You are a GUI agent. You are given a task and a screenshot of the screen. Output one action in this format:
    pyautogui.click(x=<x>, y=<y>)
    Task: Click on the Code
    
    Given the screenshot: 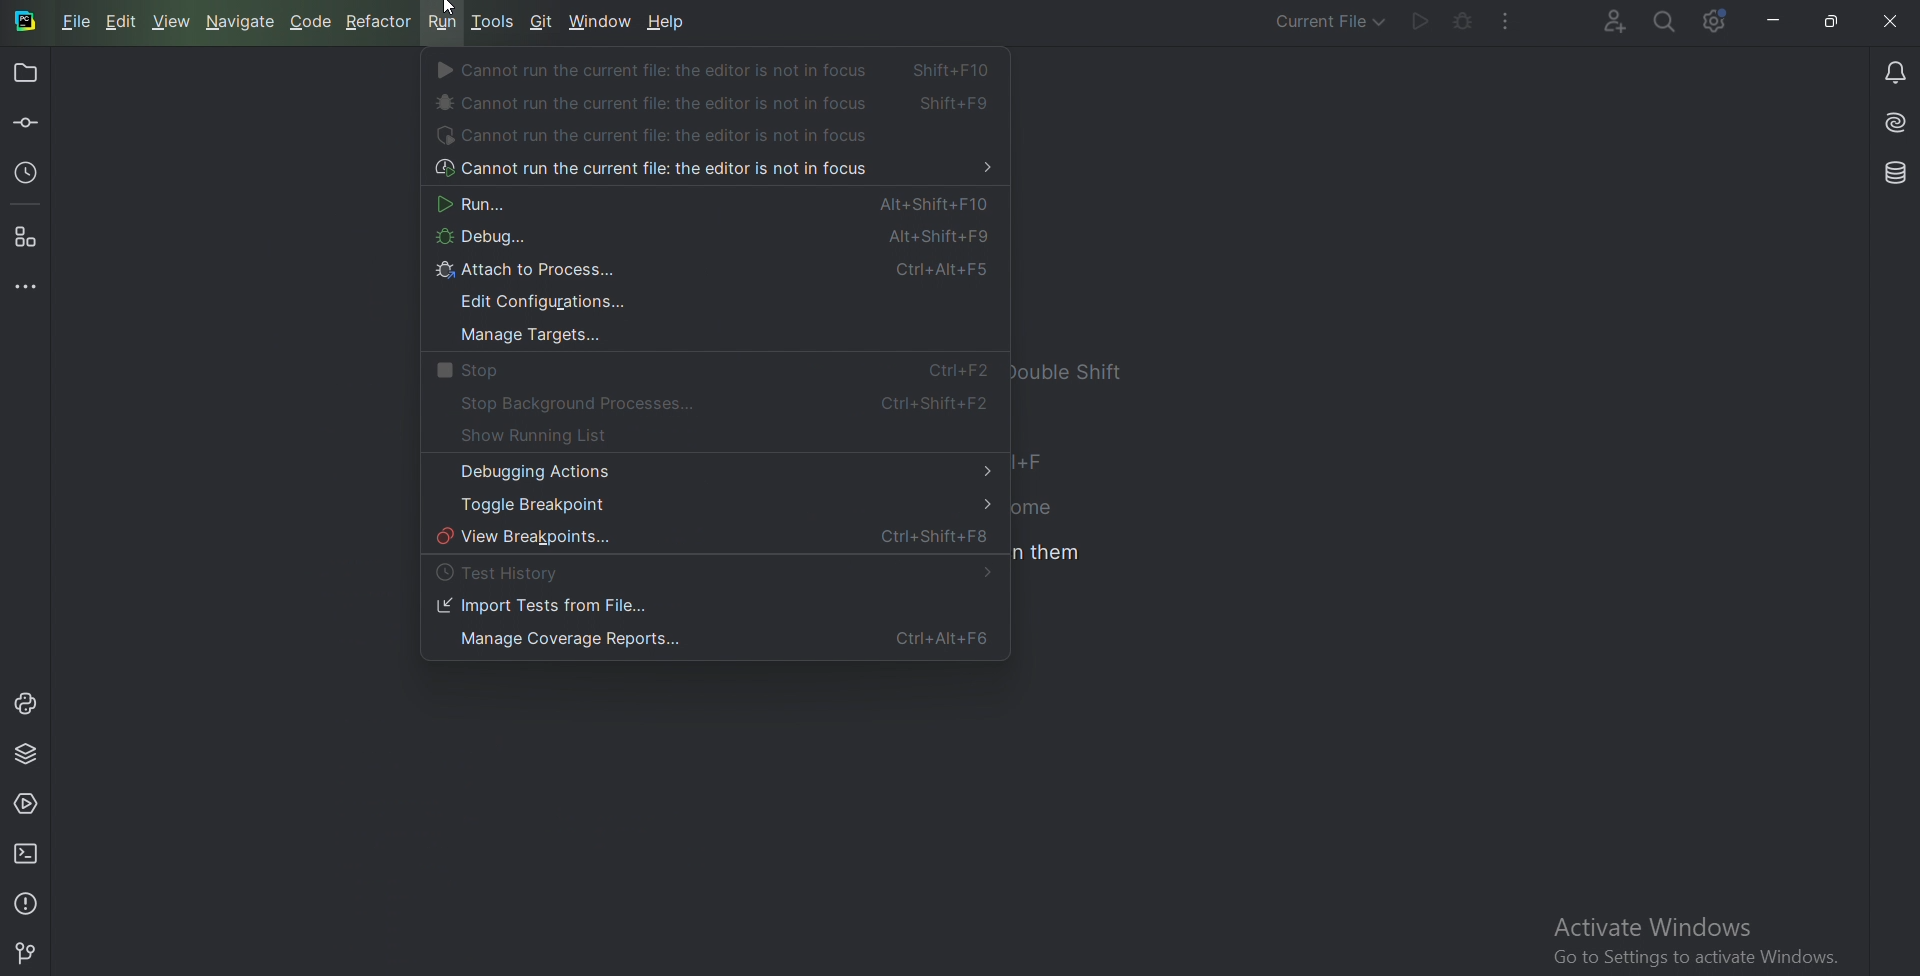 What is the action you would take?
    pyautogui.click(x=313, y=22)
    